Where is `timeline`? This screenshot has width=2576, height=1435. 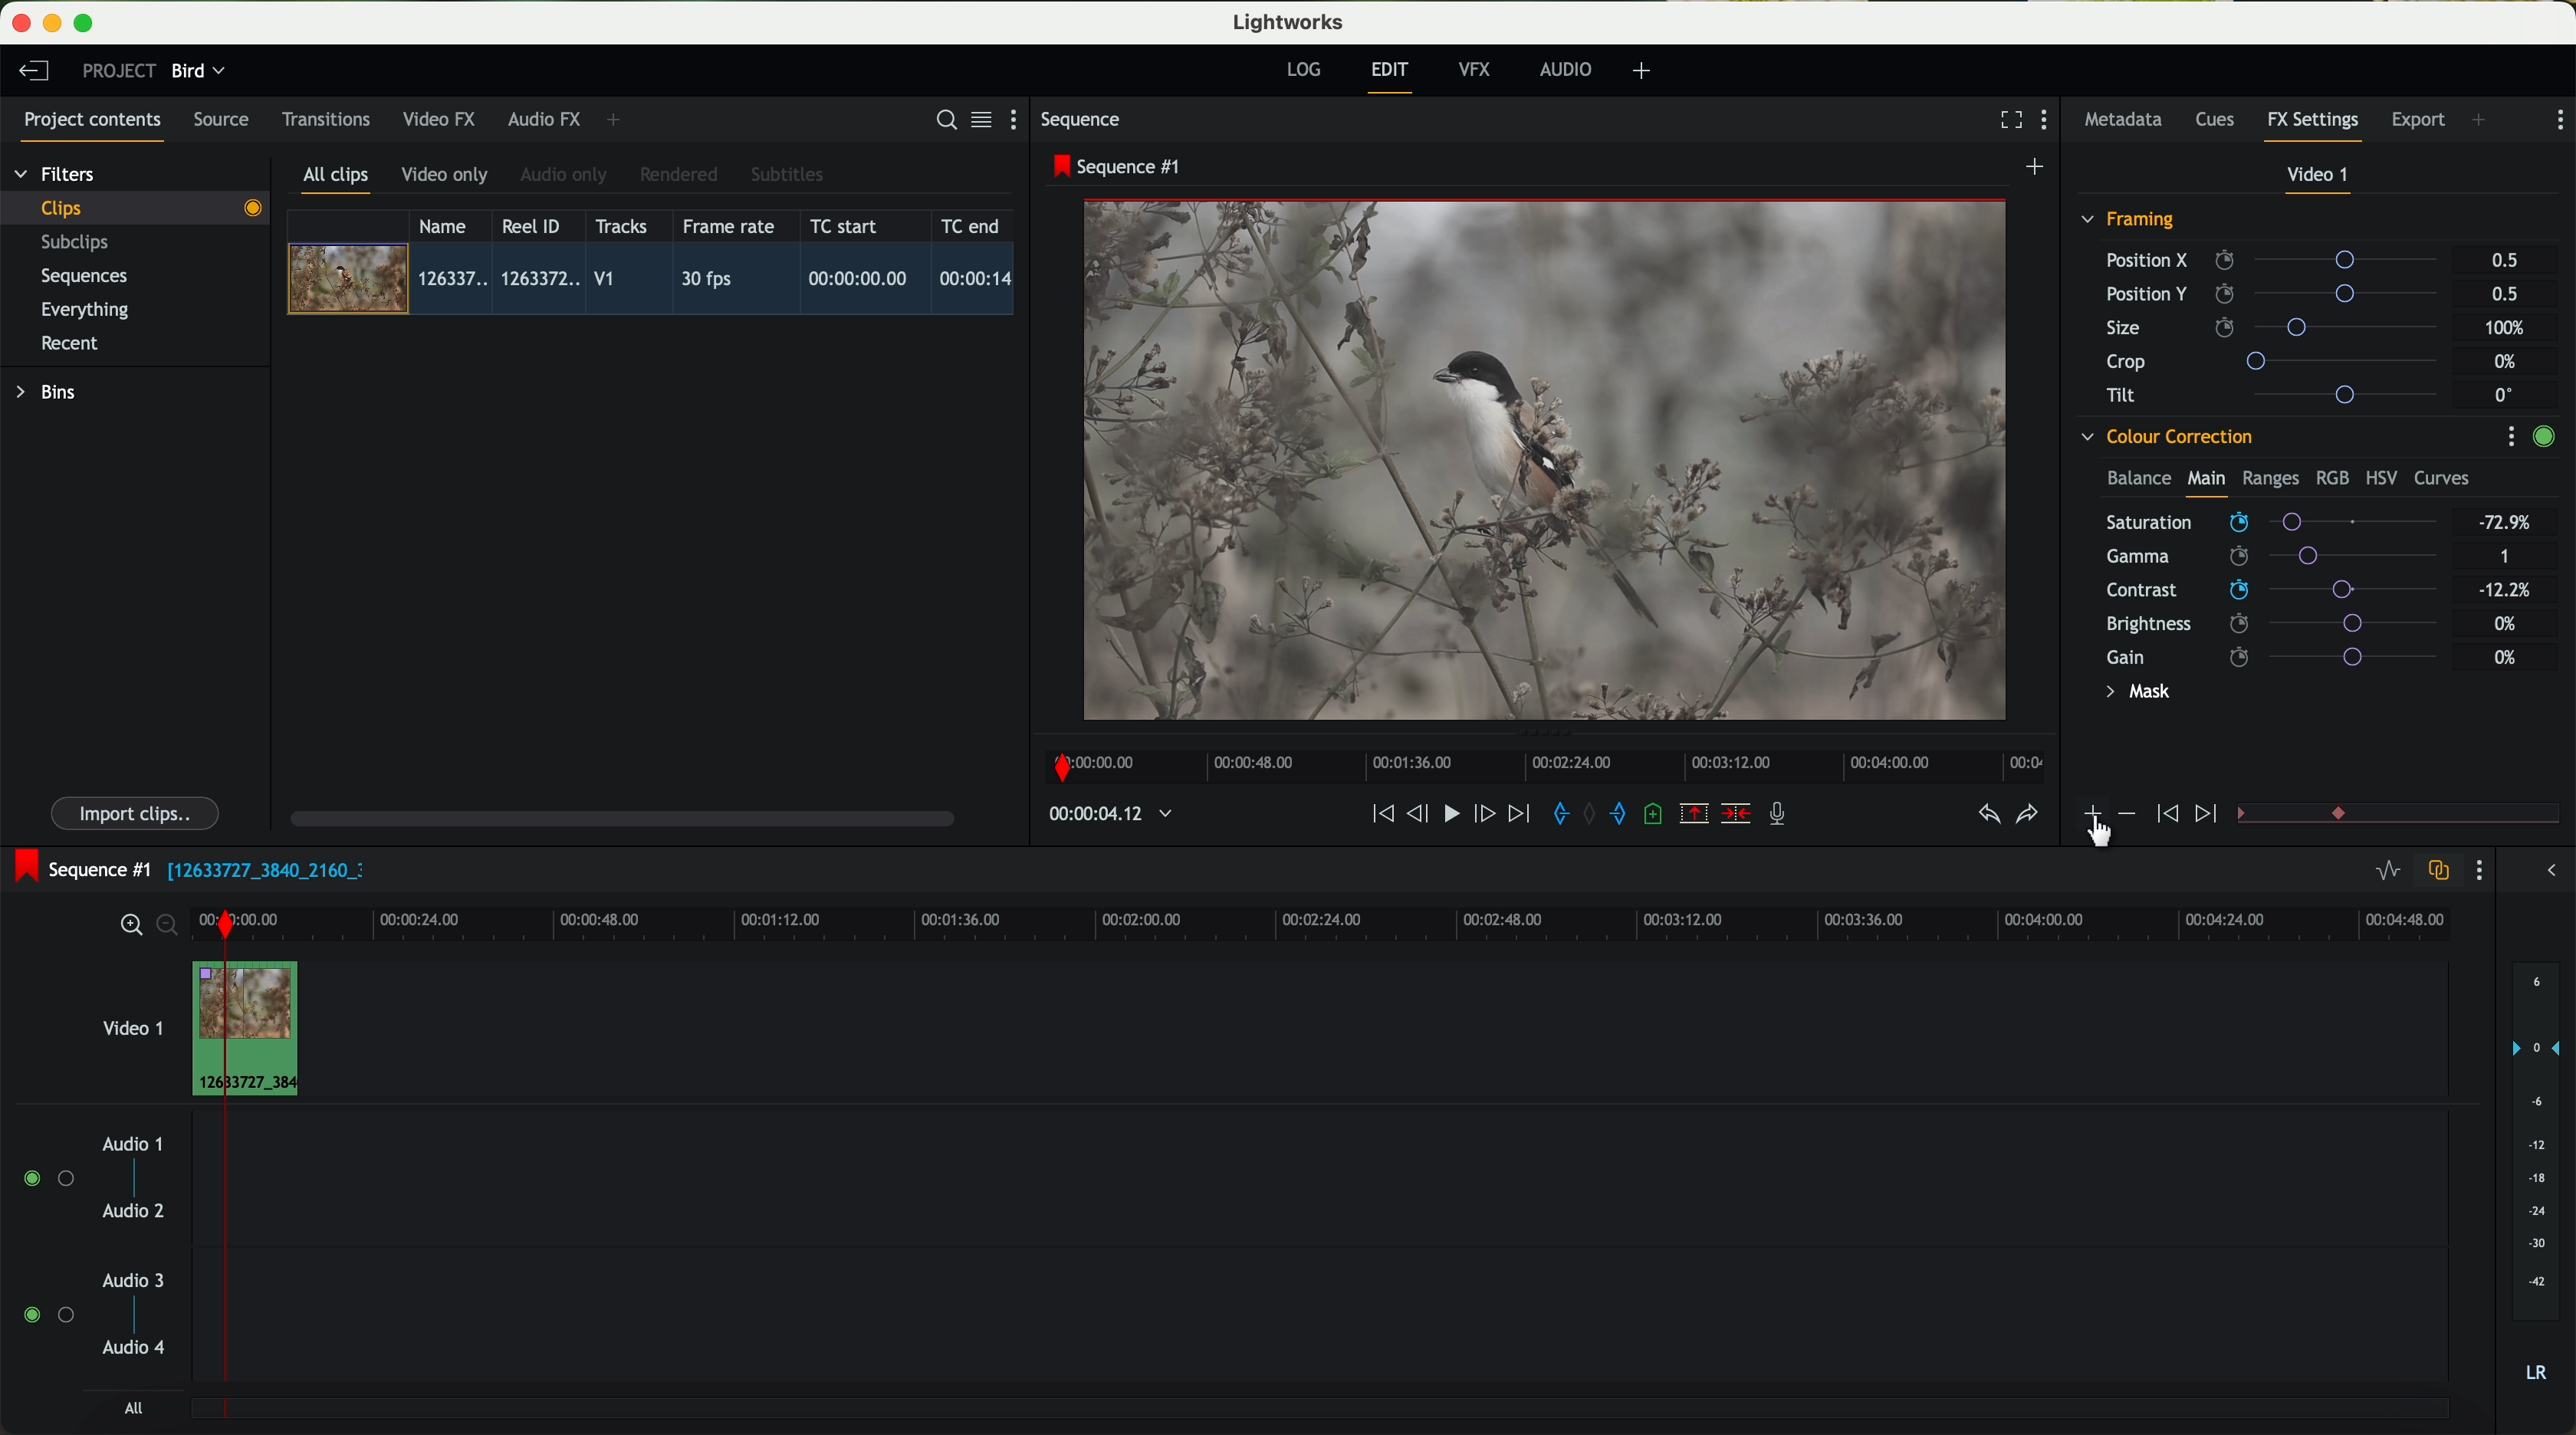 timeline is located at coordinates (1539, 761).